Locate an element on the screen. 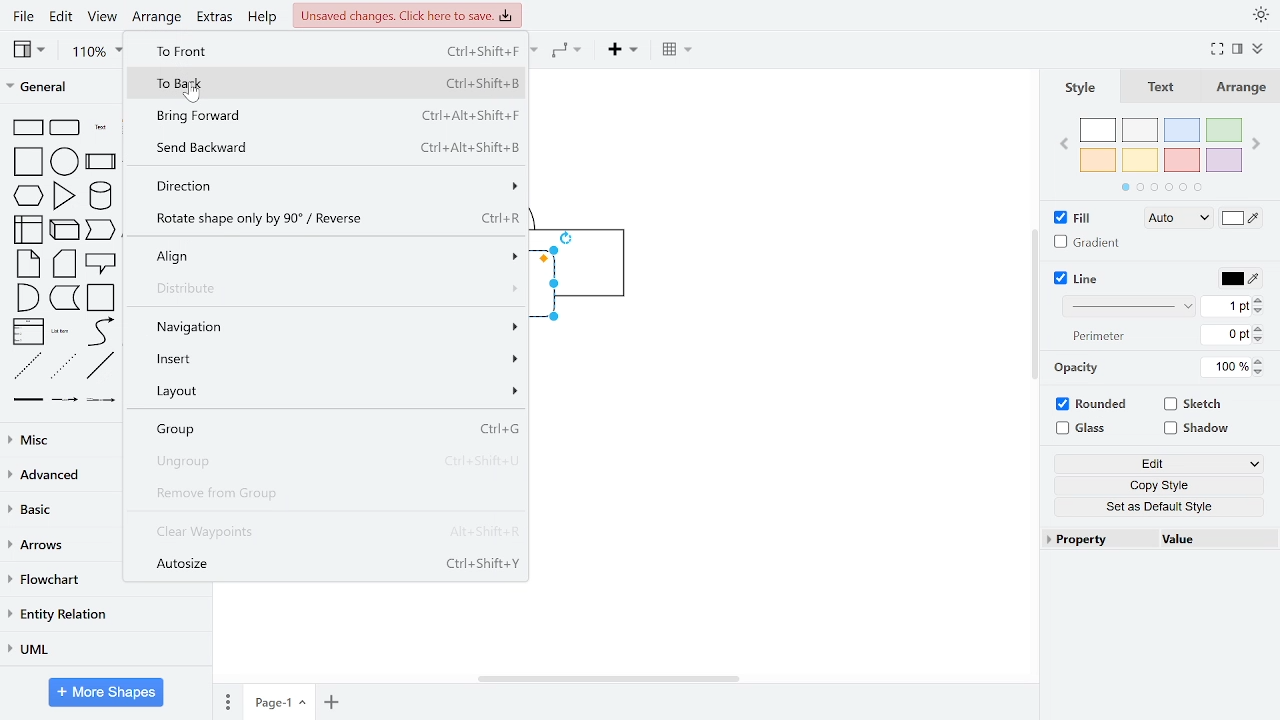  UML is located at coordinates (106, 648).